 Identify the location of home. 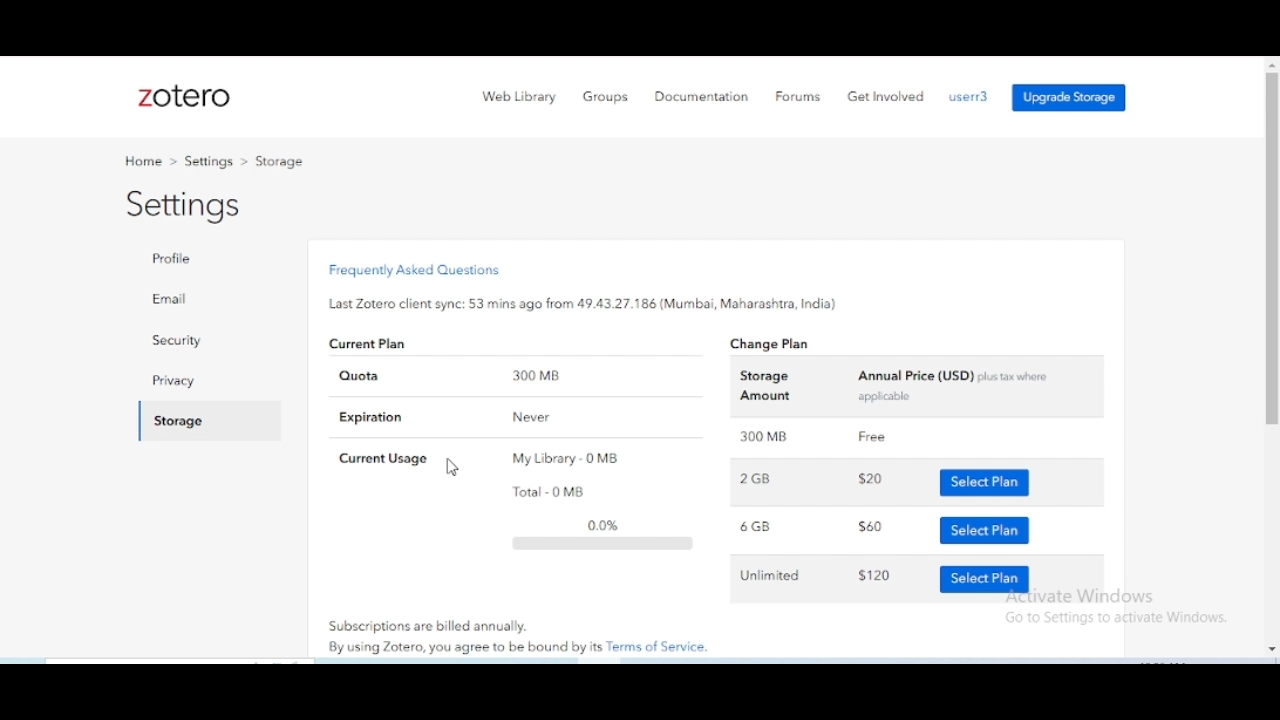
(143, 161).